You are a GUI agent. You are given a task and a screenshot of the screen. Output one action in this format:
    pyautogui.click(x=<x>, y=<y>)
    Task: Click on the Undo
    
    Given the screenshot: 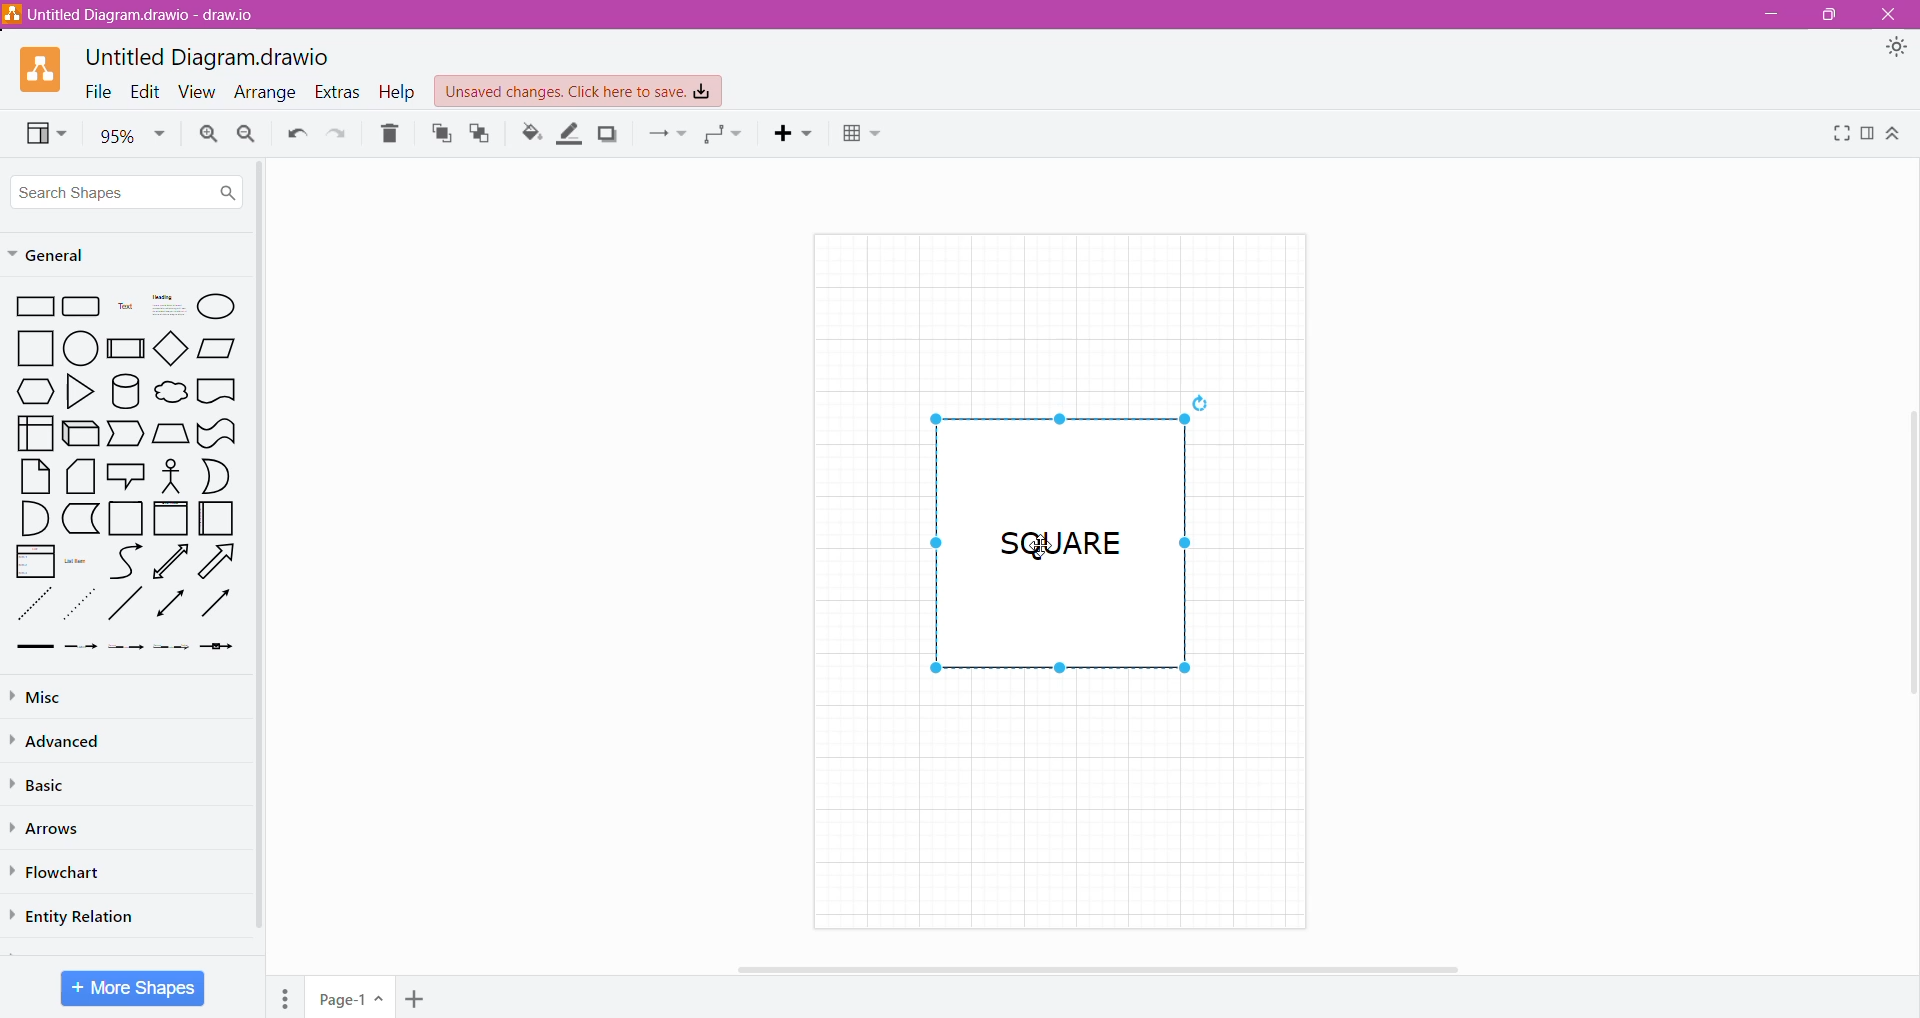 What is the action you would take?
    pyautogui.click(x=297, y=134)
    